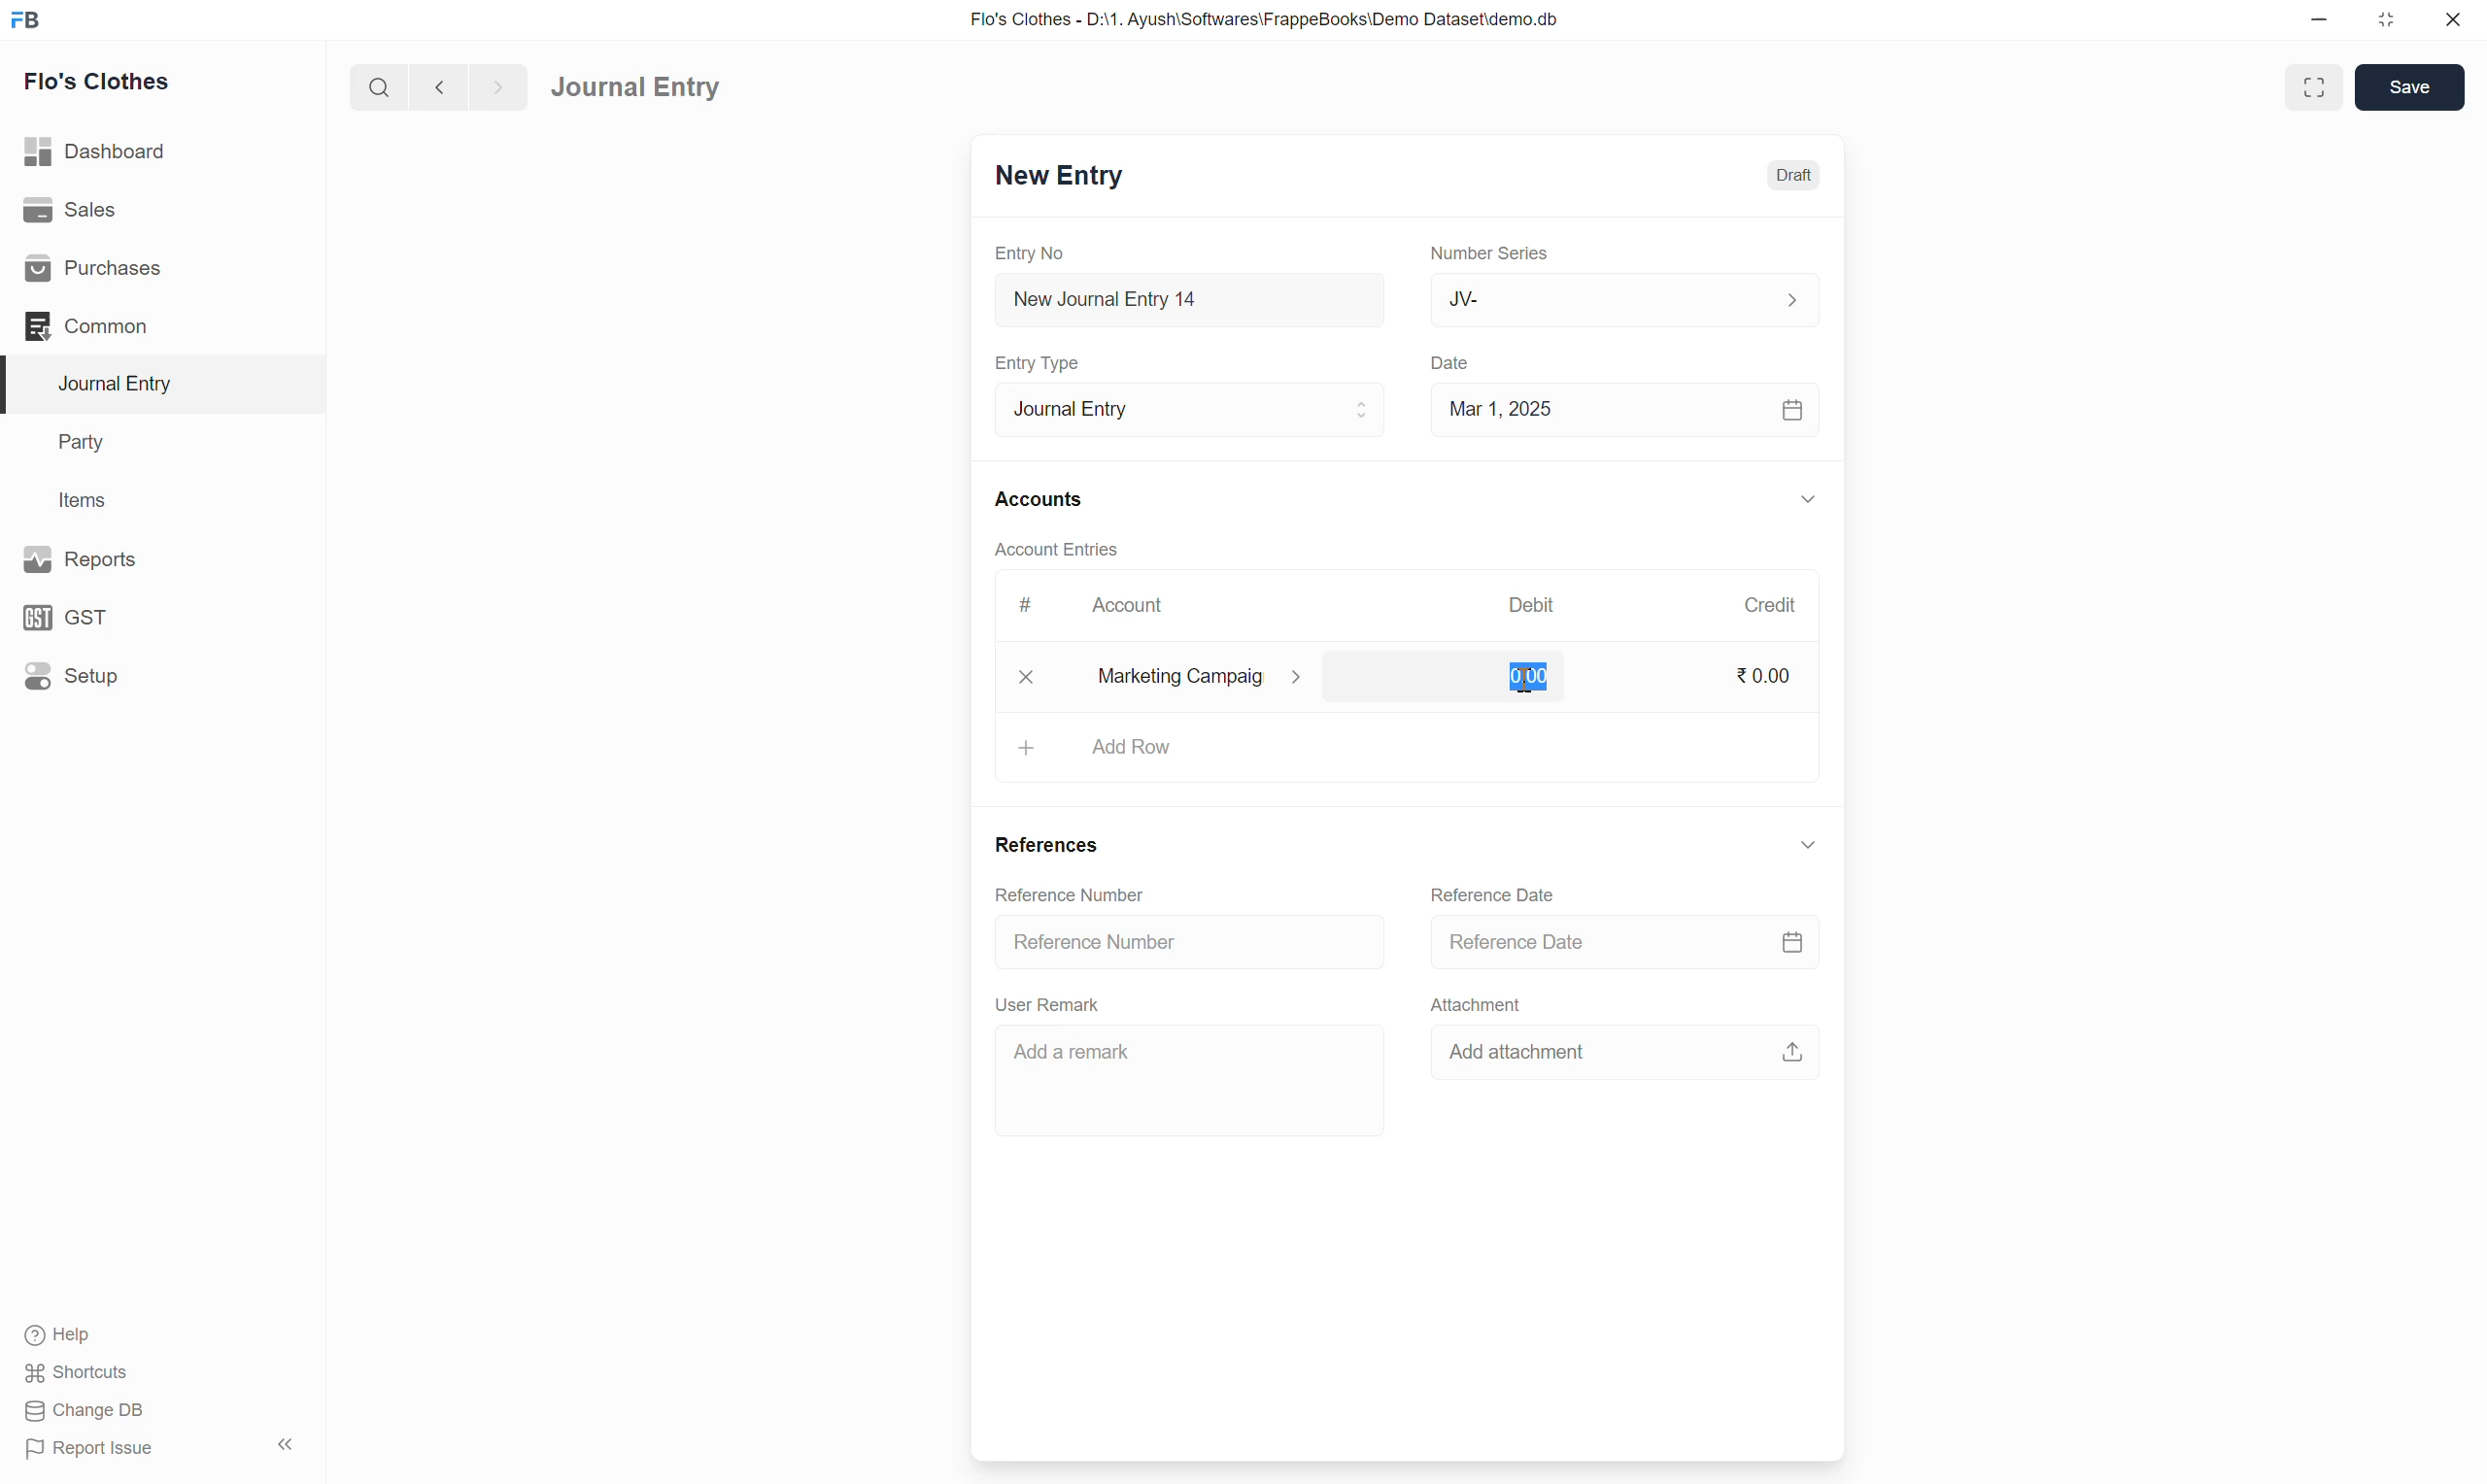 This screenshot has width=2487, height=1484. I want to click on FB, so click(26, 20).